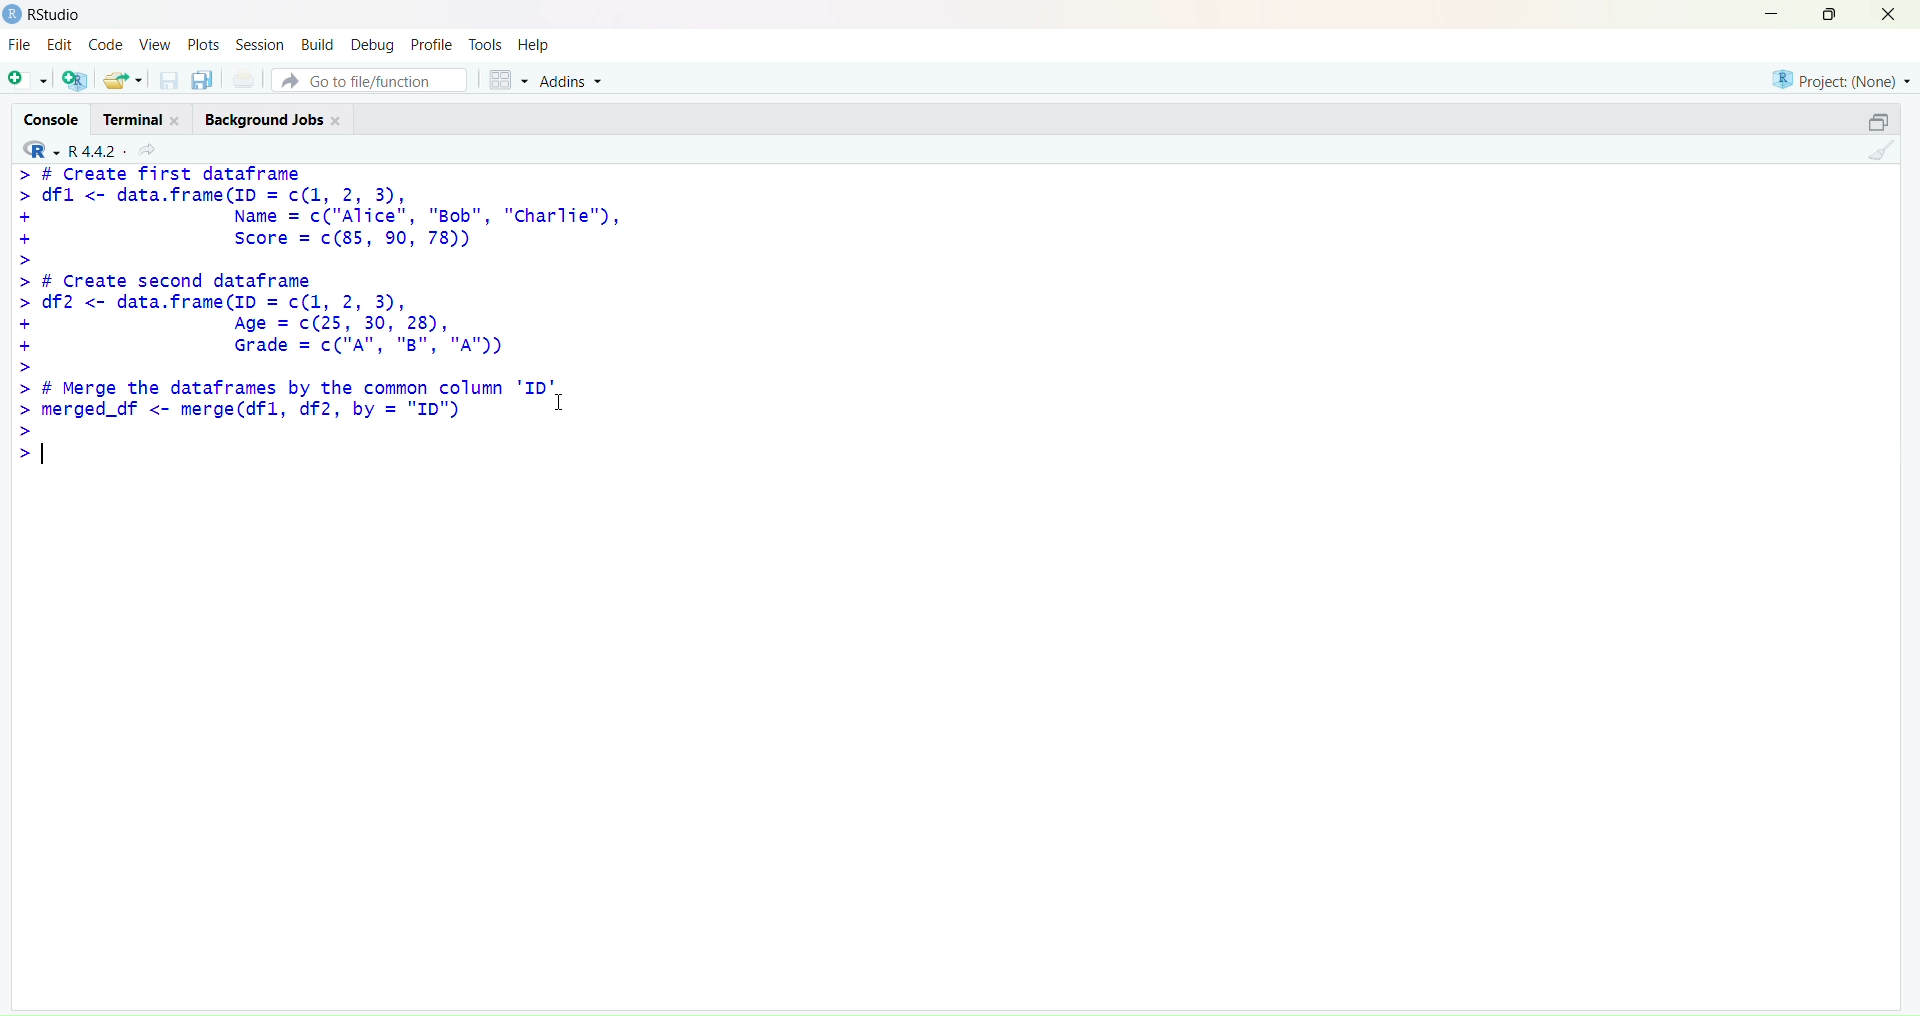 This screenshot has height=1016, width=1920. What do you see at coordinates (156, 44) in the screenshot?
I see `View` at bounding box center [156, 44].